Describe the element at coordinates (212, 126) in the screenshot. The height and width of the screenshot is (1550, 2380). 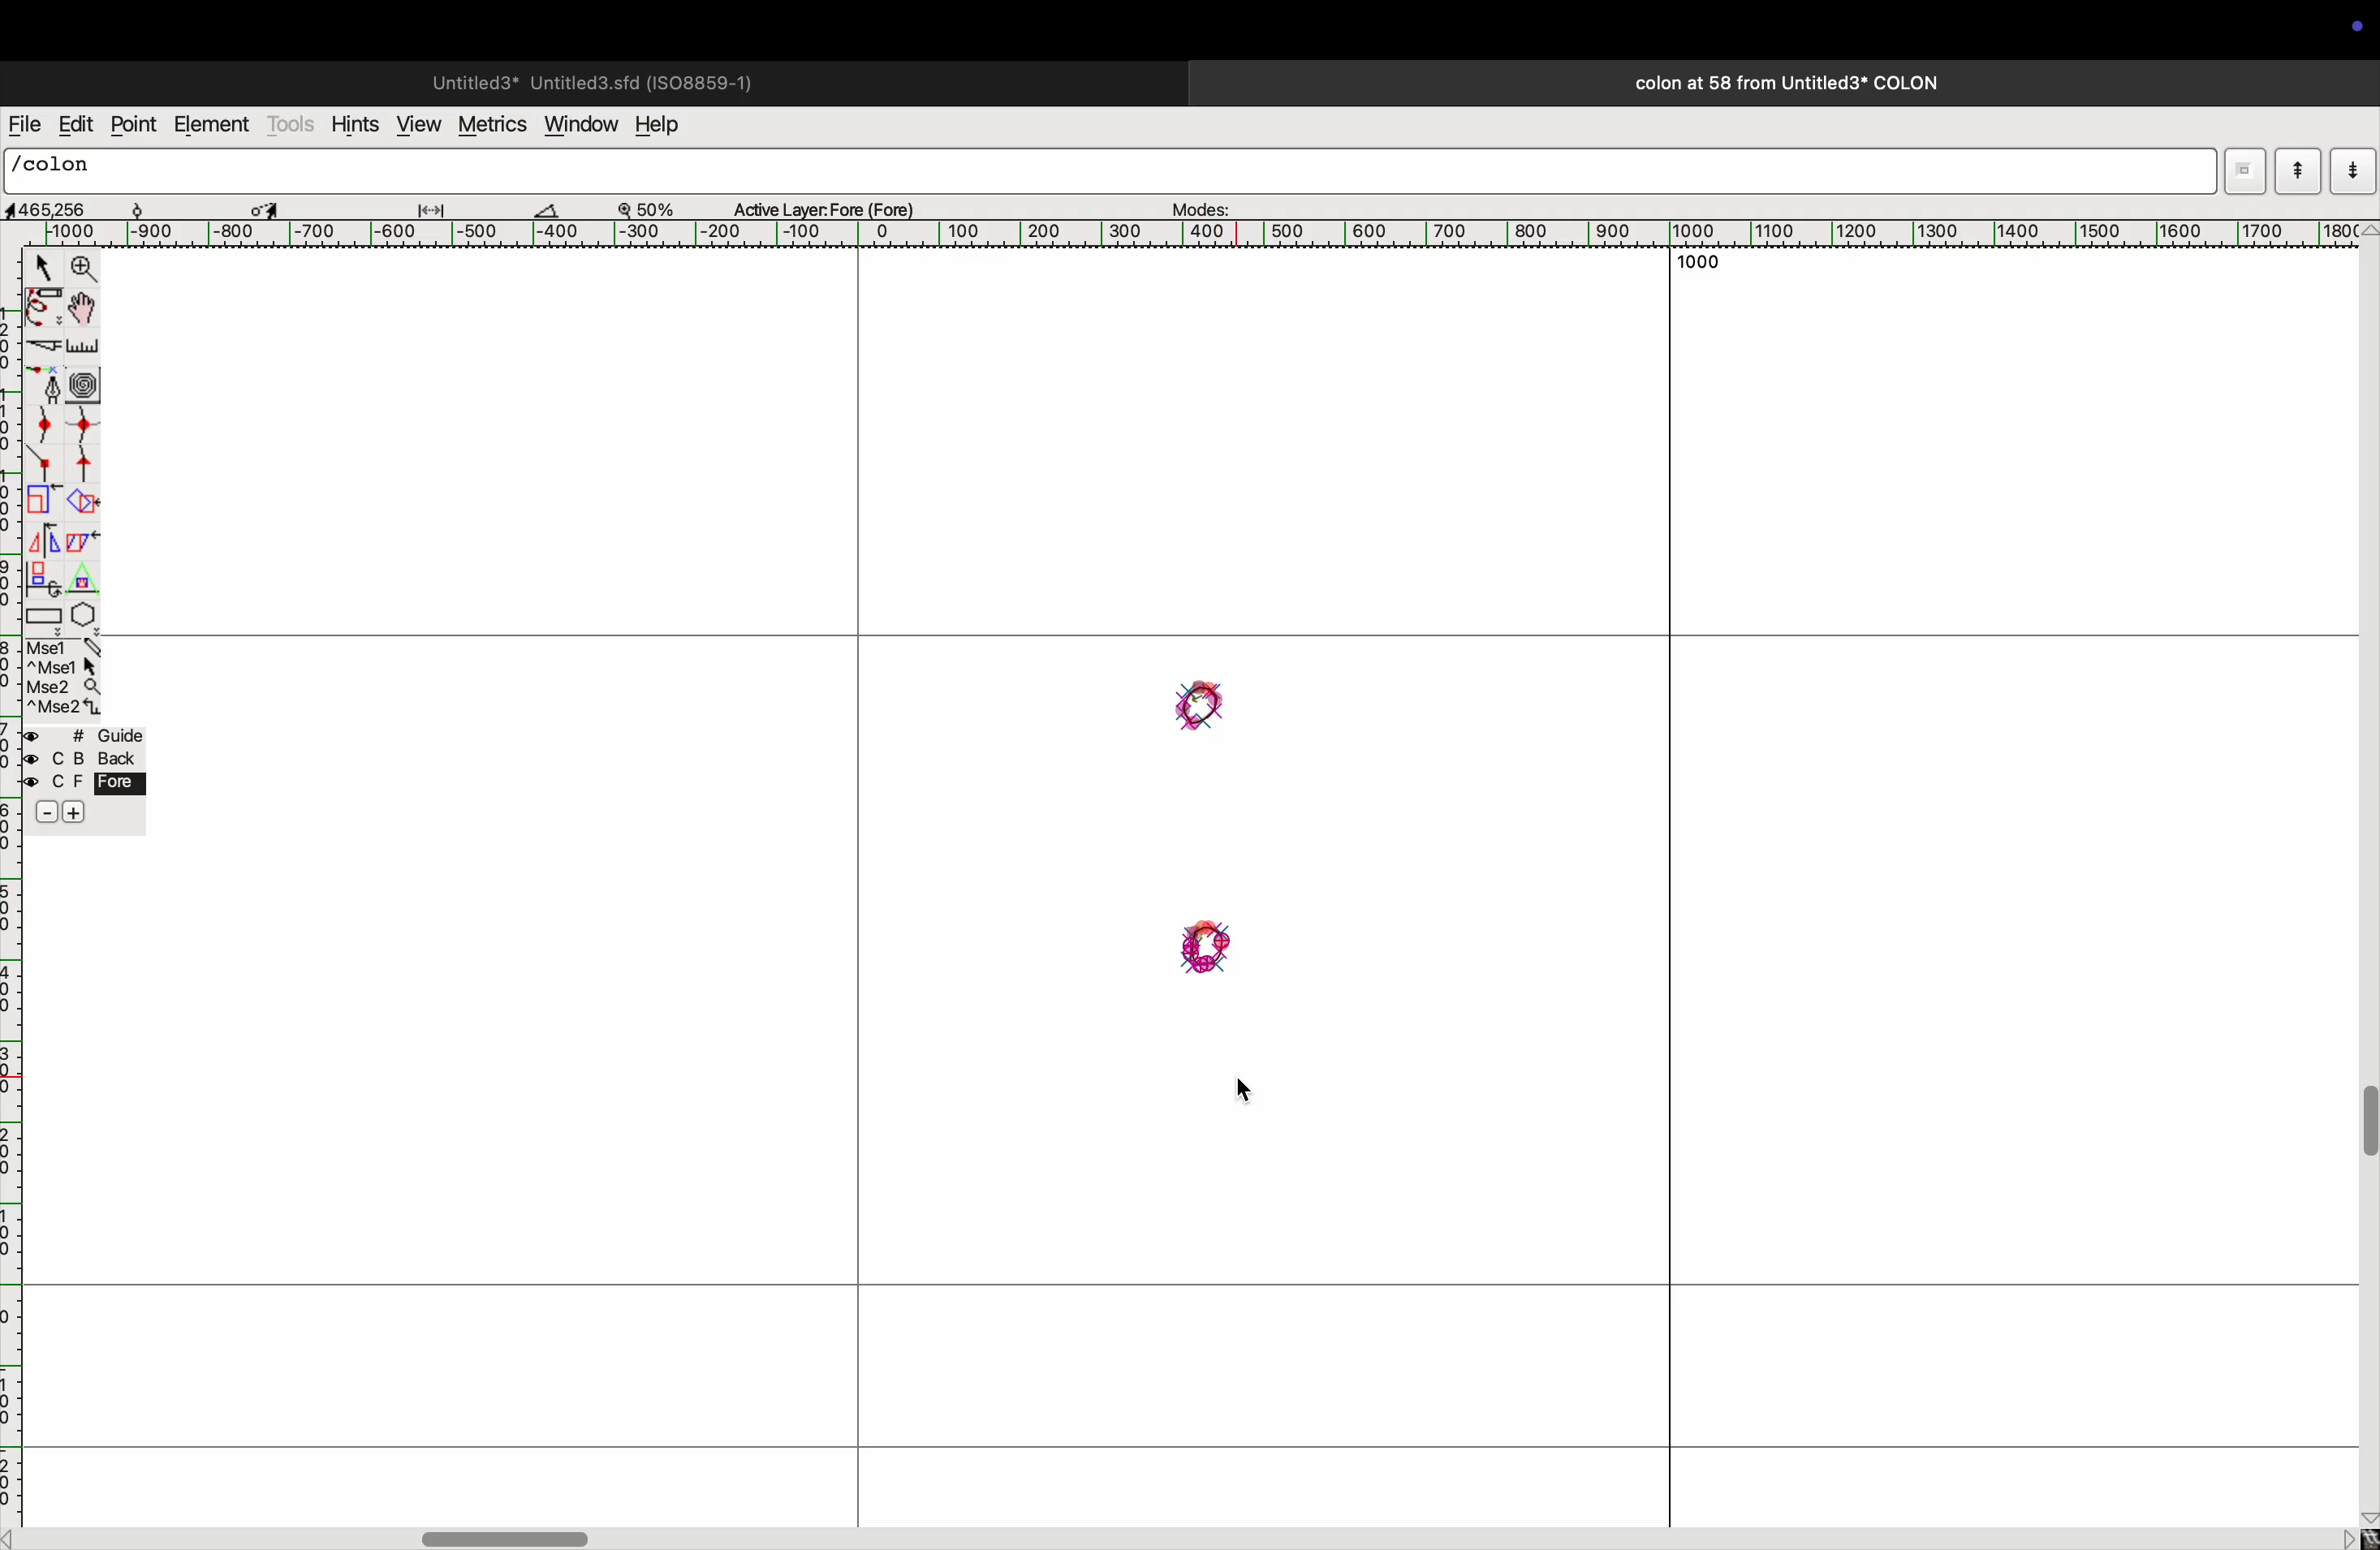
I see `element` at that location.